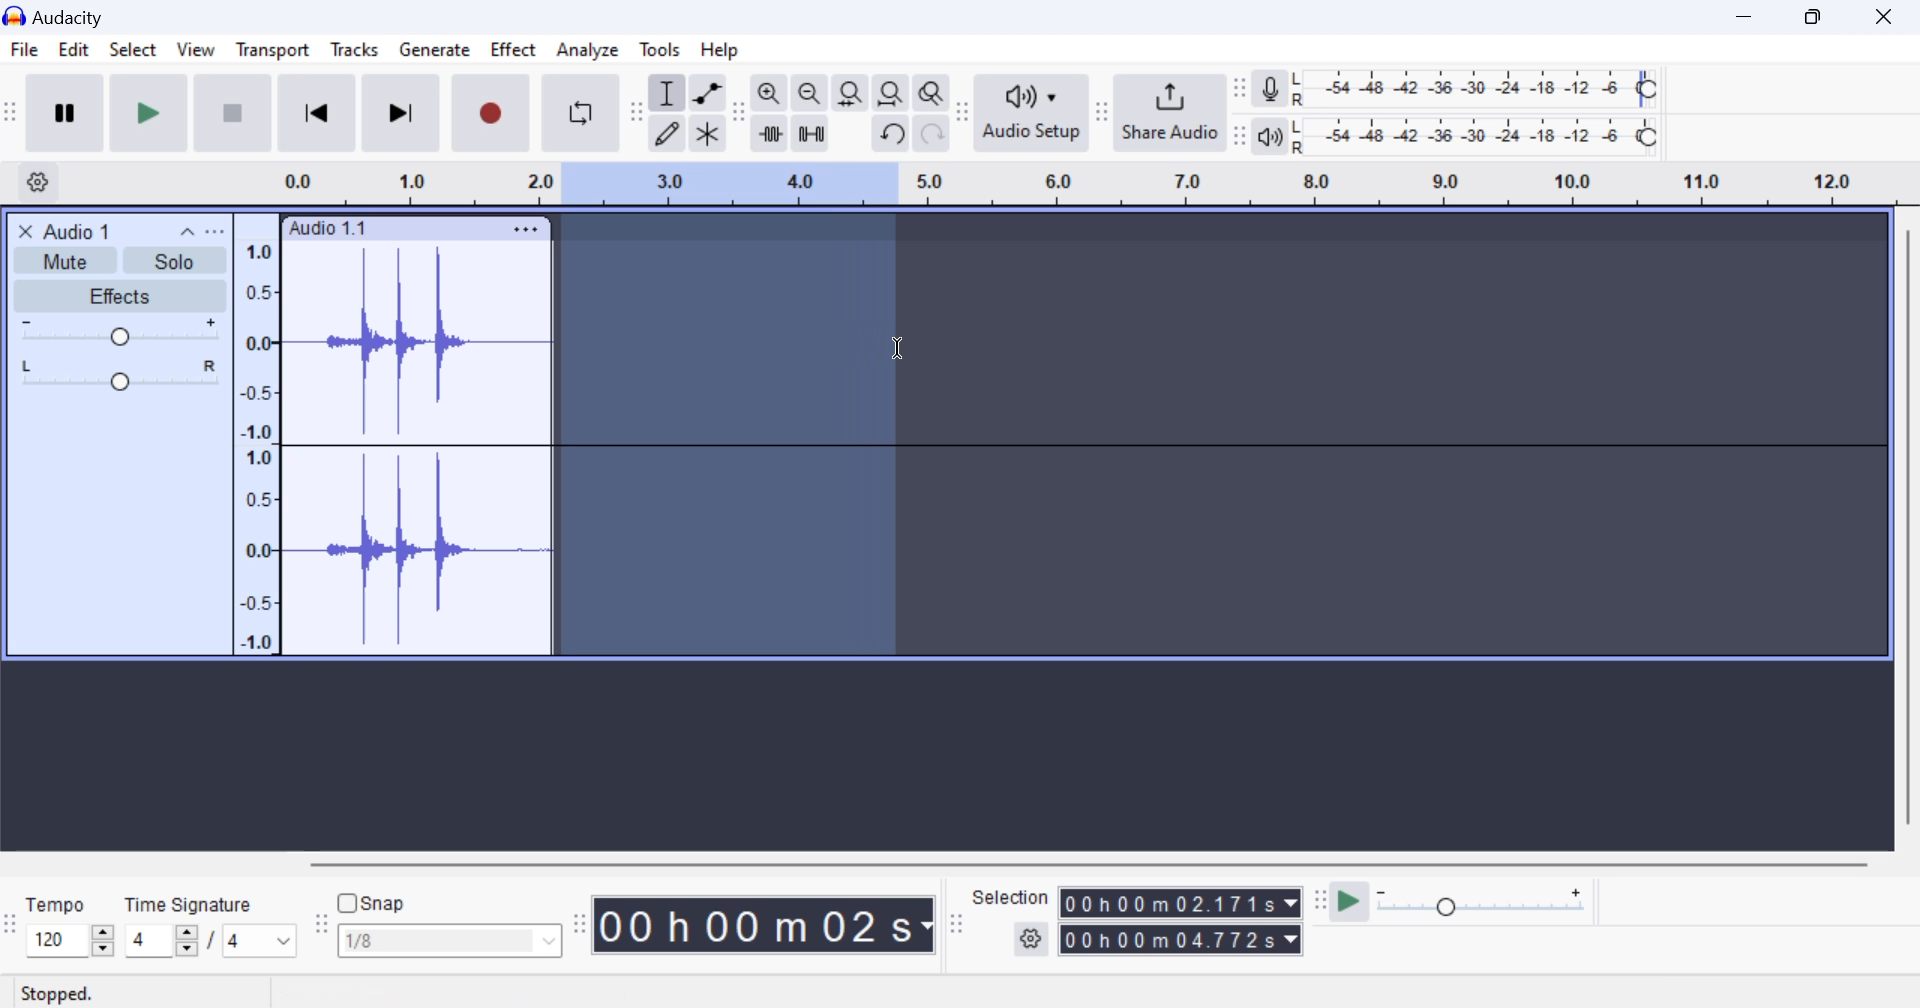 The height and width of the screenshot is (1008, 1920). I want to click on fit selection to width, so click(848, 95).